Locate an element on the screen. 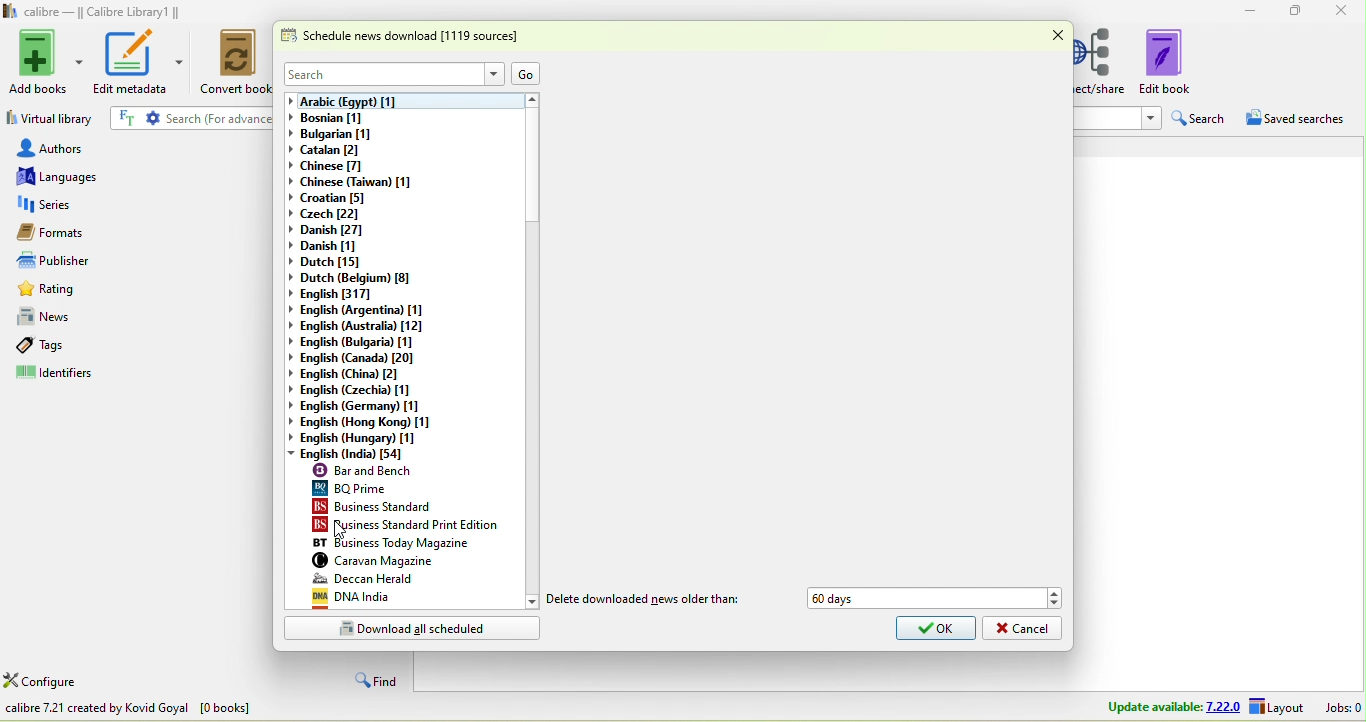 This screenshot has height=722, width=1366. edit book is located at coordinates (1178, 63).